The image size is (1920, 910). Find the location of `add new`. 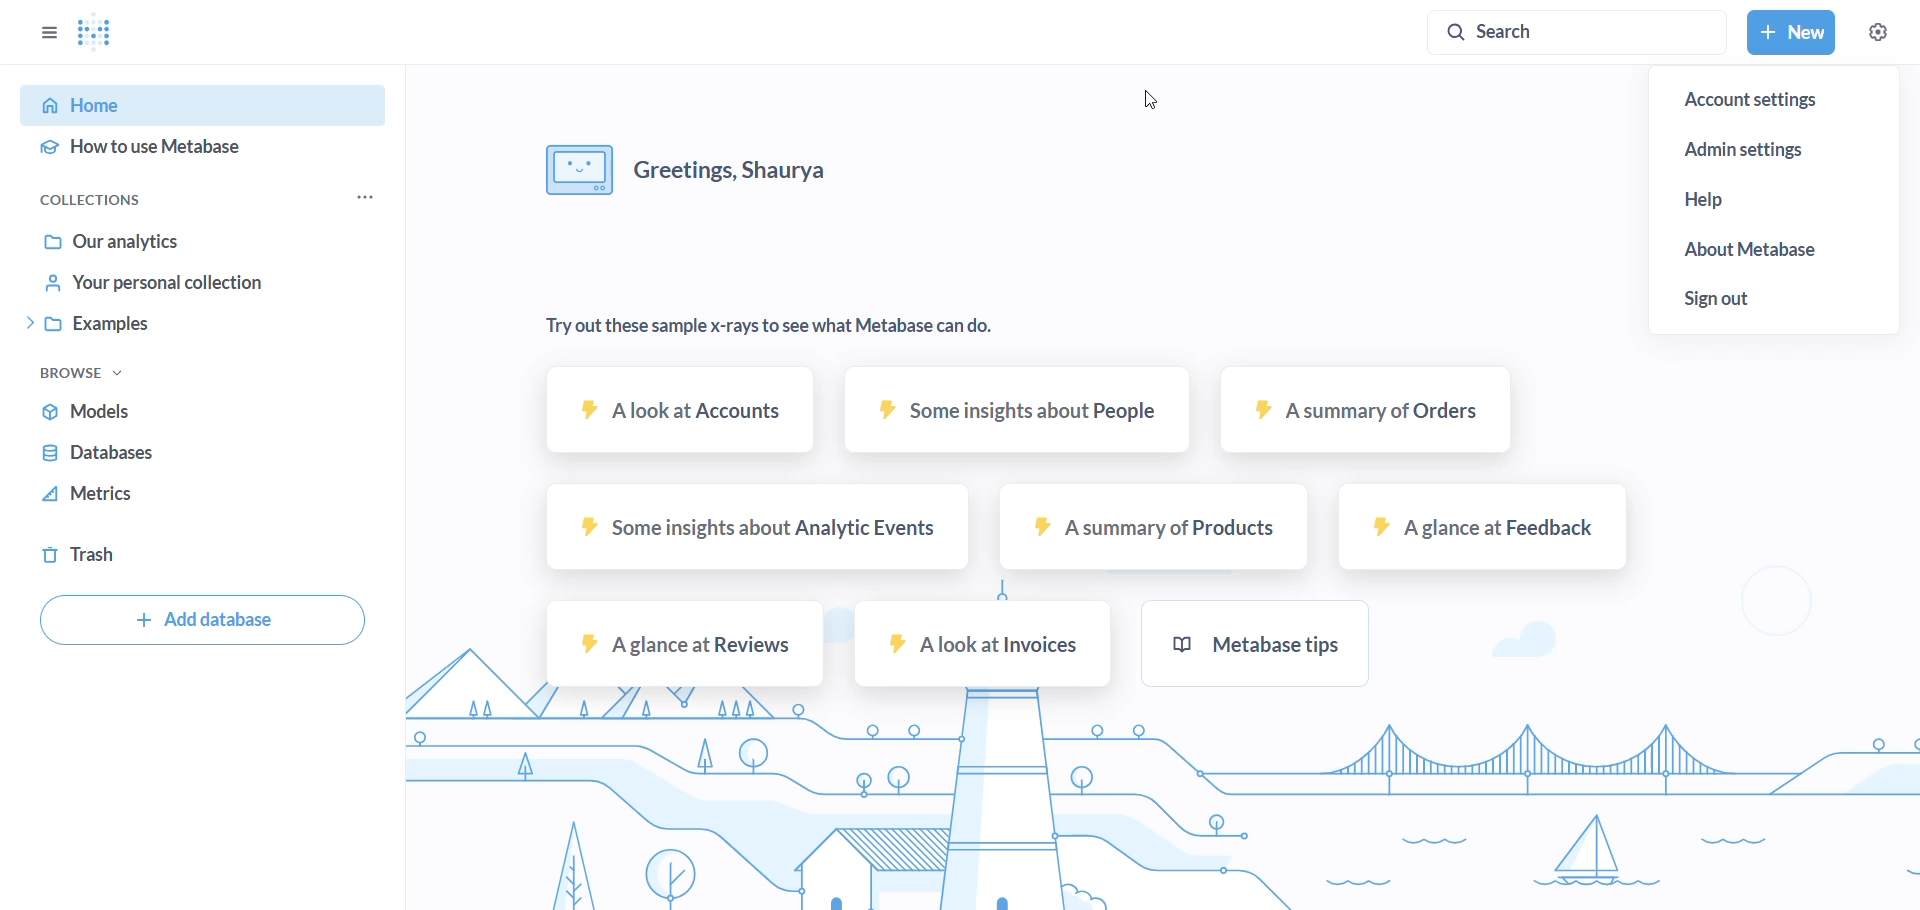

add new is located at coordinates (1786, 33).